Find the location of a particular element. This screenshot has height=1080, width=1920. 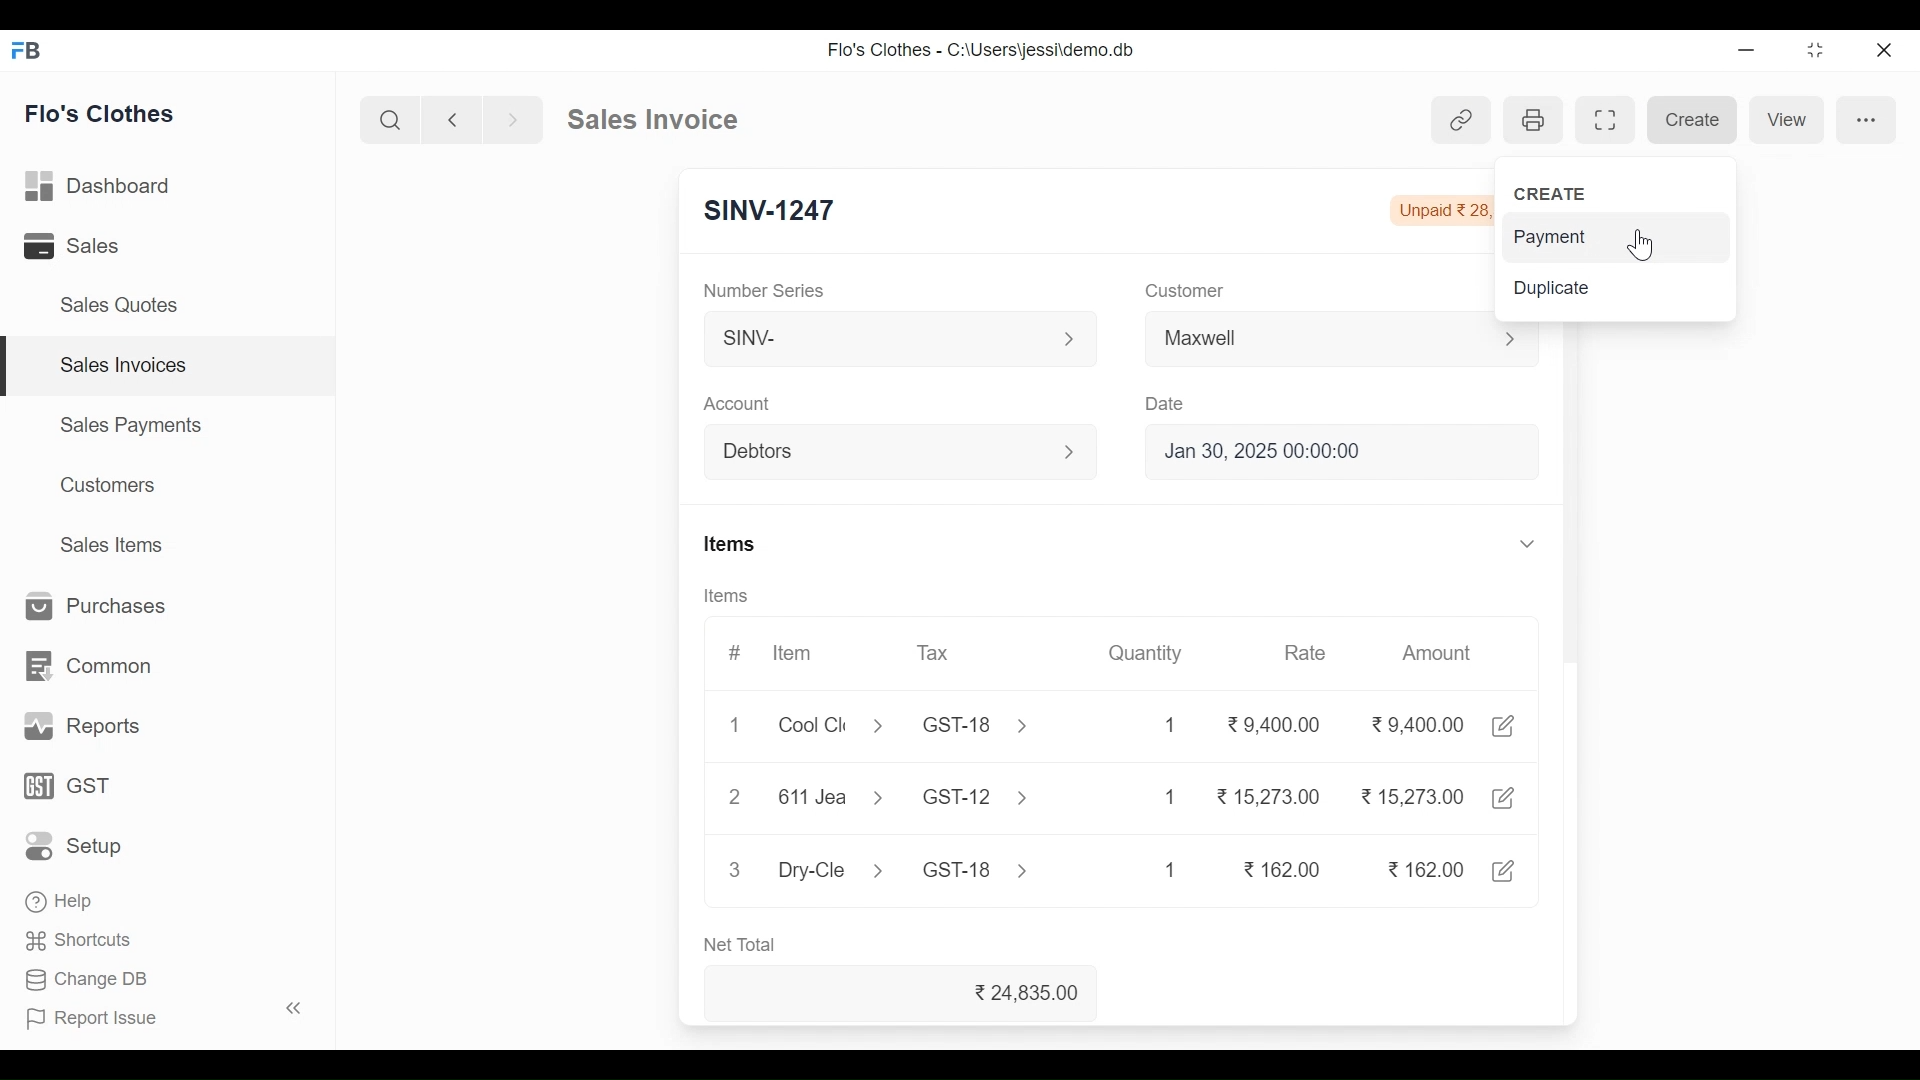

Item is located at coordinates (794, 654).